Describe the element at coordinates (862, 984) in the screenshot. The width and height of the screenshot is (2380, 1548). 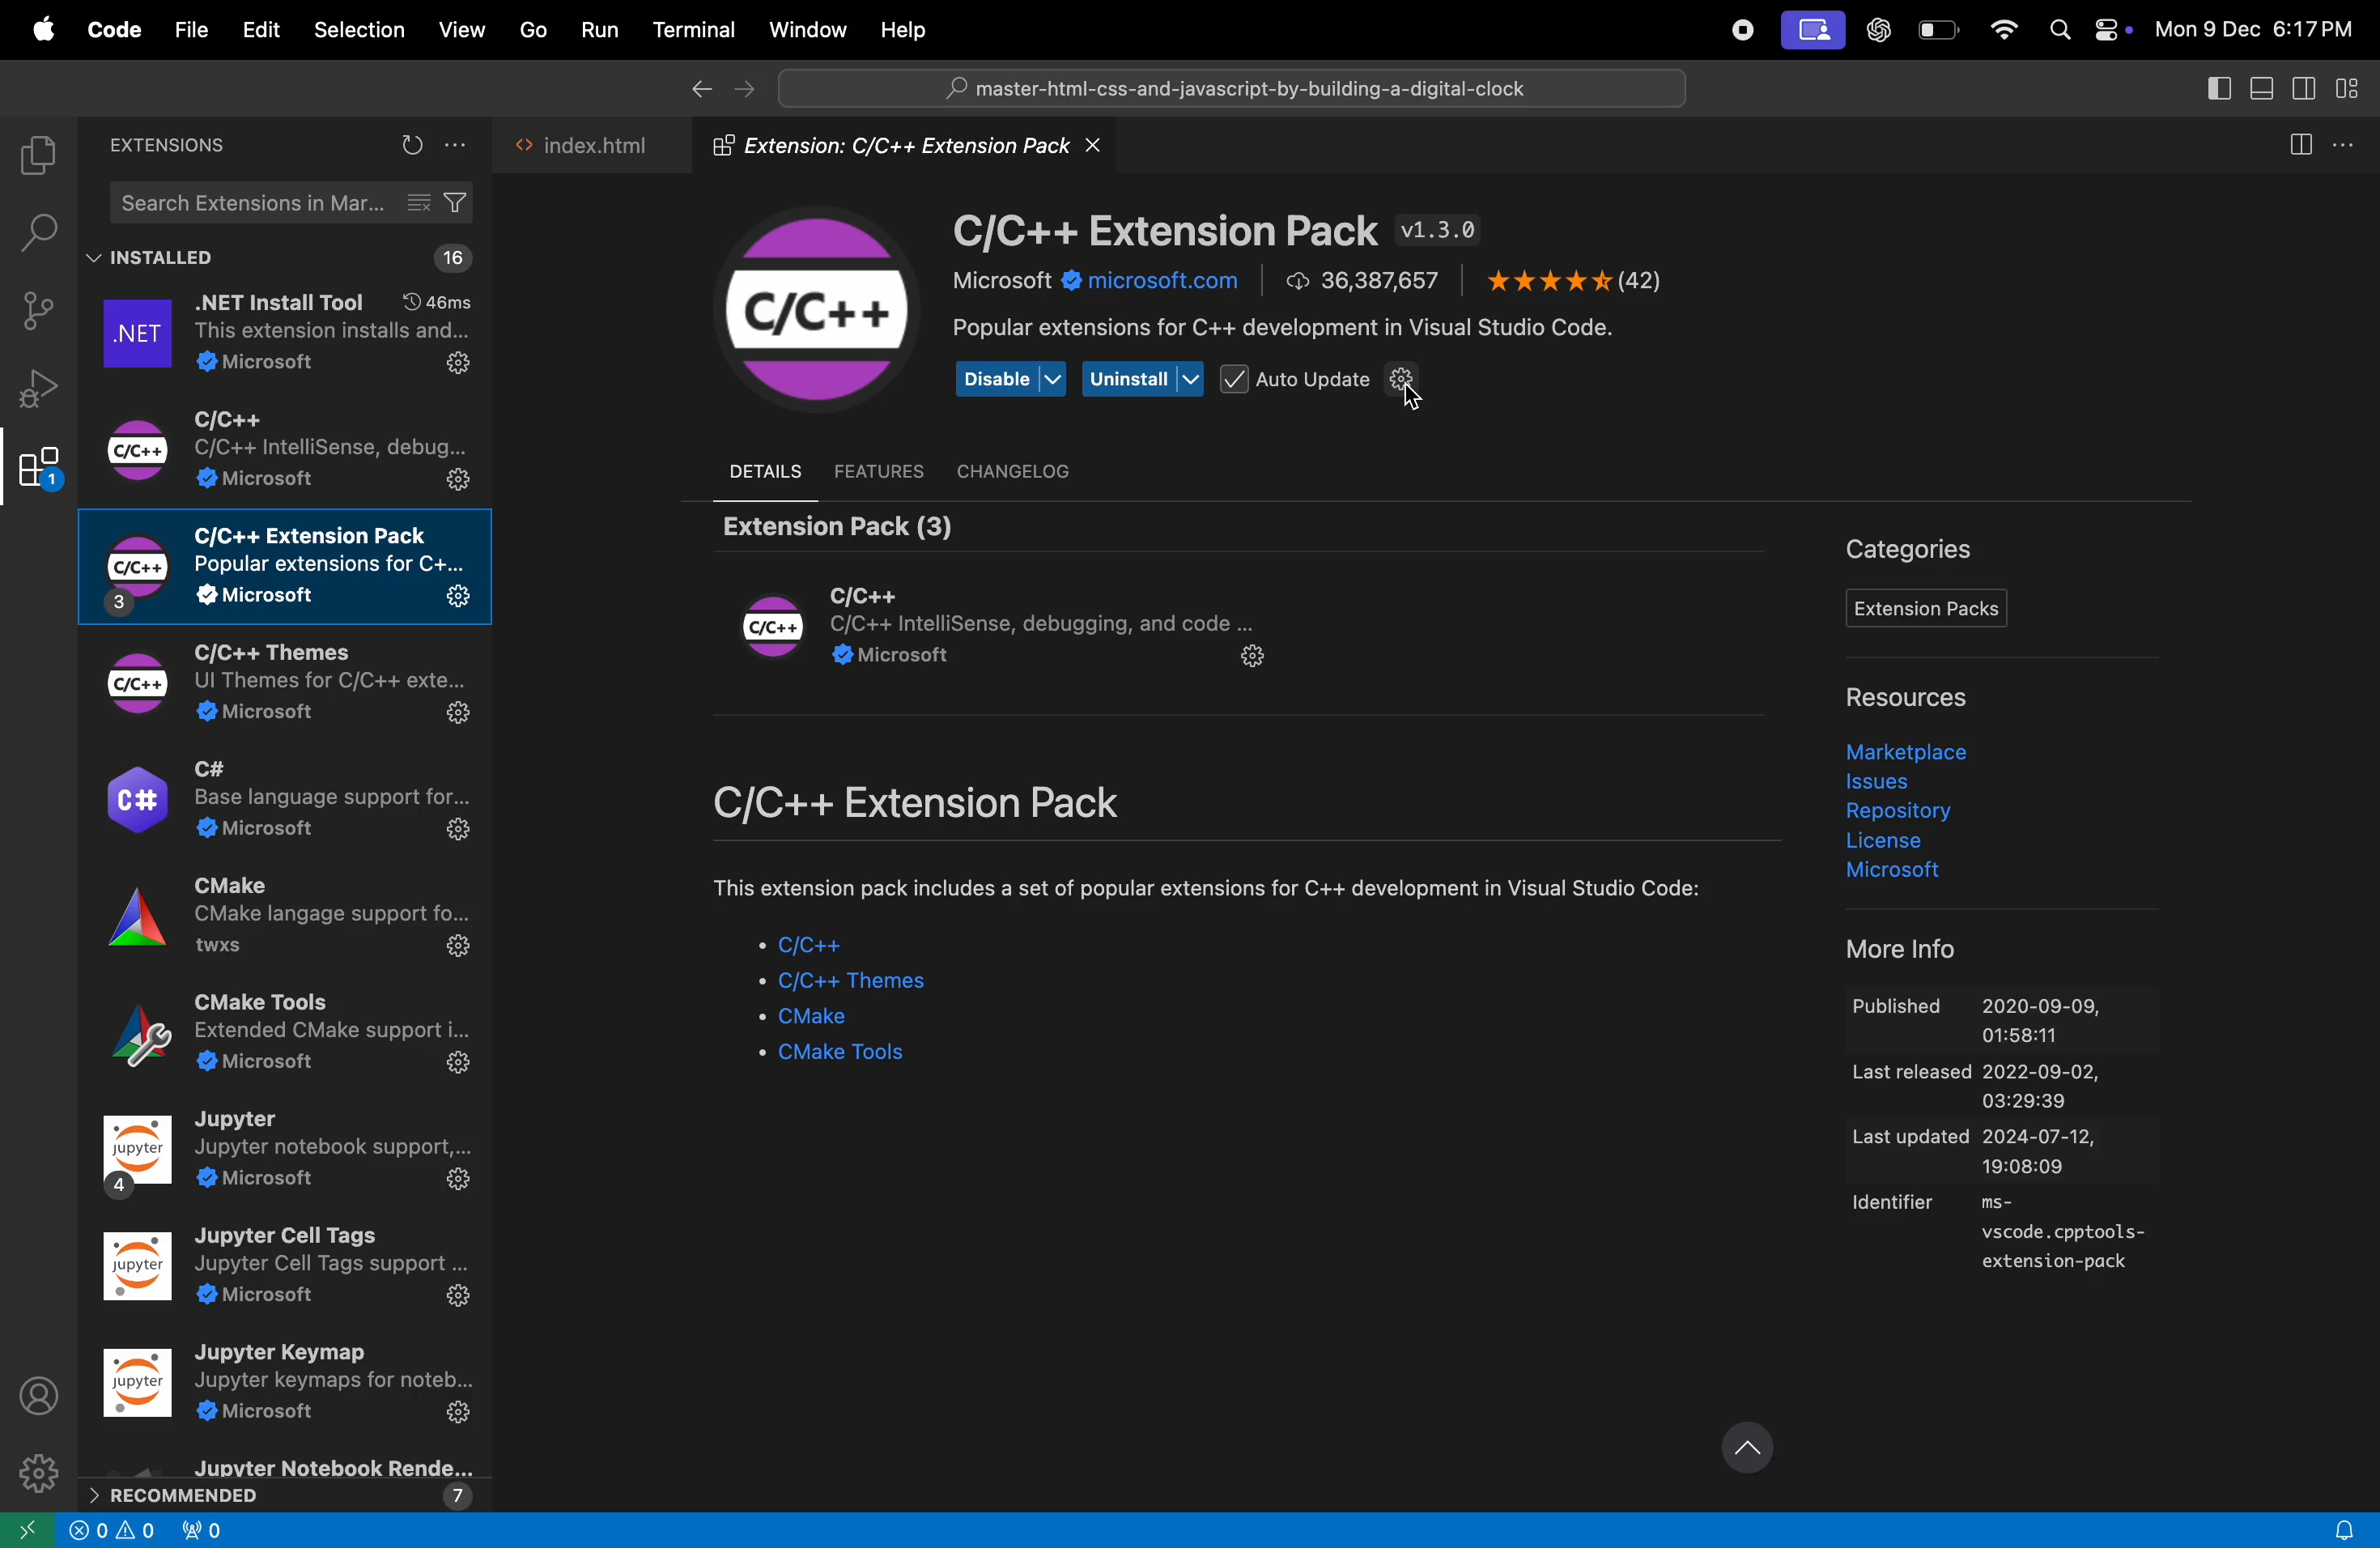
I see `c/C++ themes` at that location.